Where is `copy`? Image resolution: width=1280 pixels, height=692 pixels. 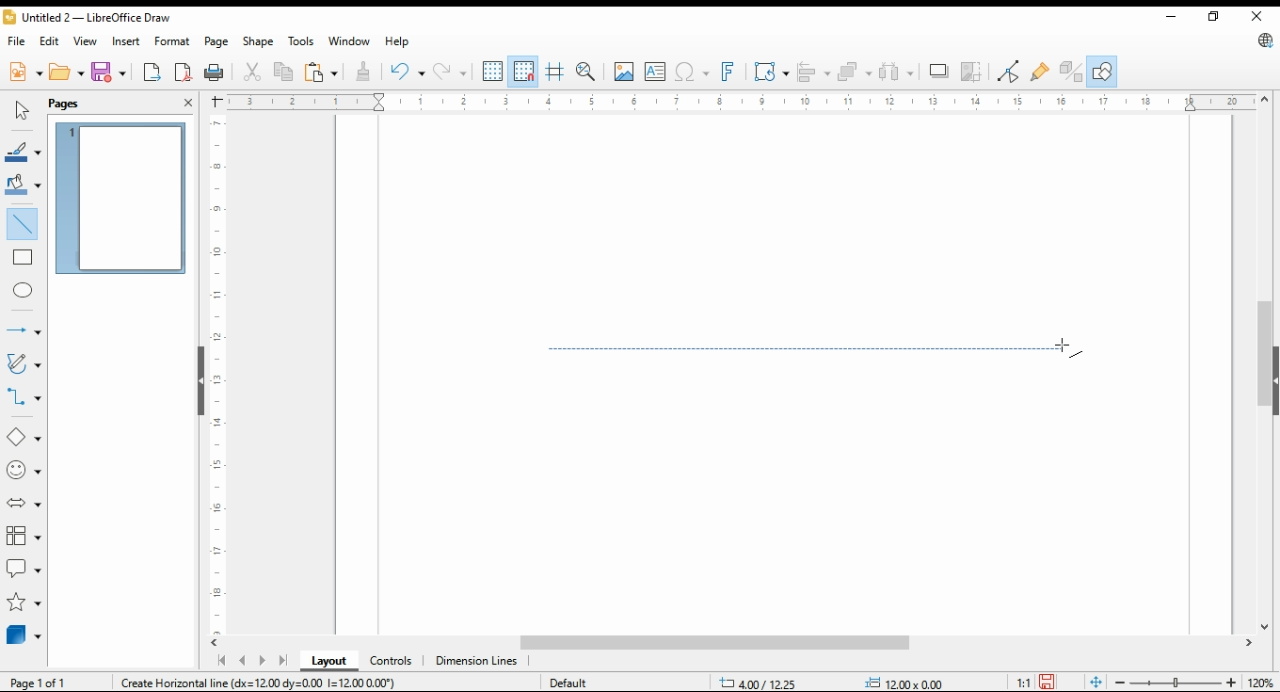
copy is located at coordinates (285, 71).